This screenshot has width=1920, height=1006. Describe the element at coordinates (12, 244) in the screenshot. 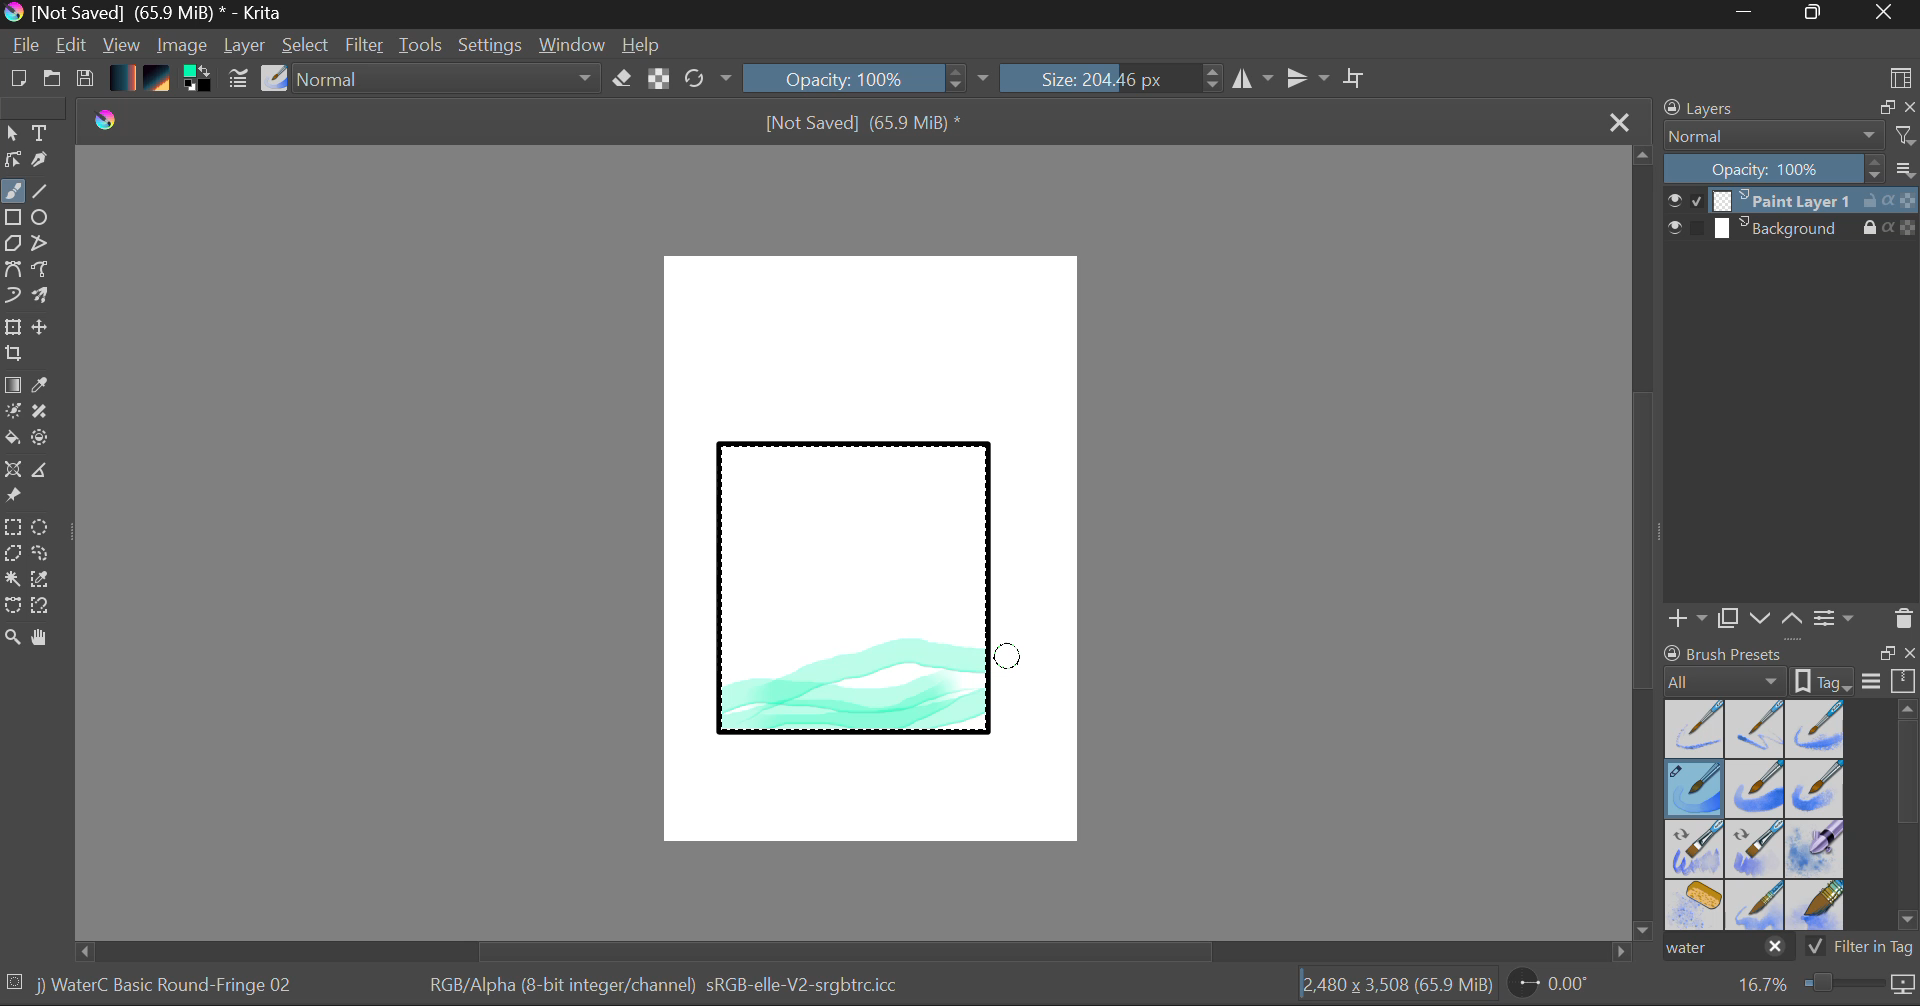

I see `Polygon` at that location.